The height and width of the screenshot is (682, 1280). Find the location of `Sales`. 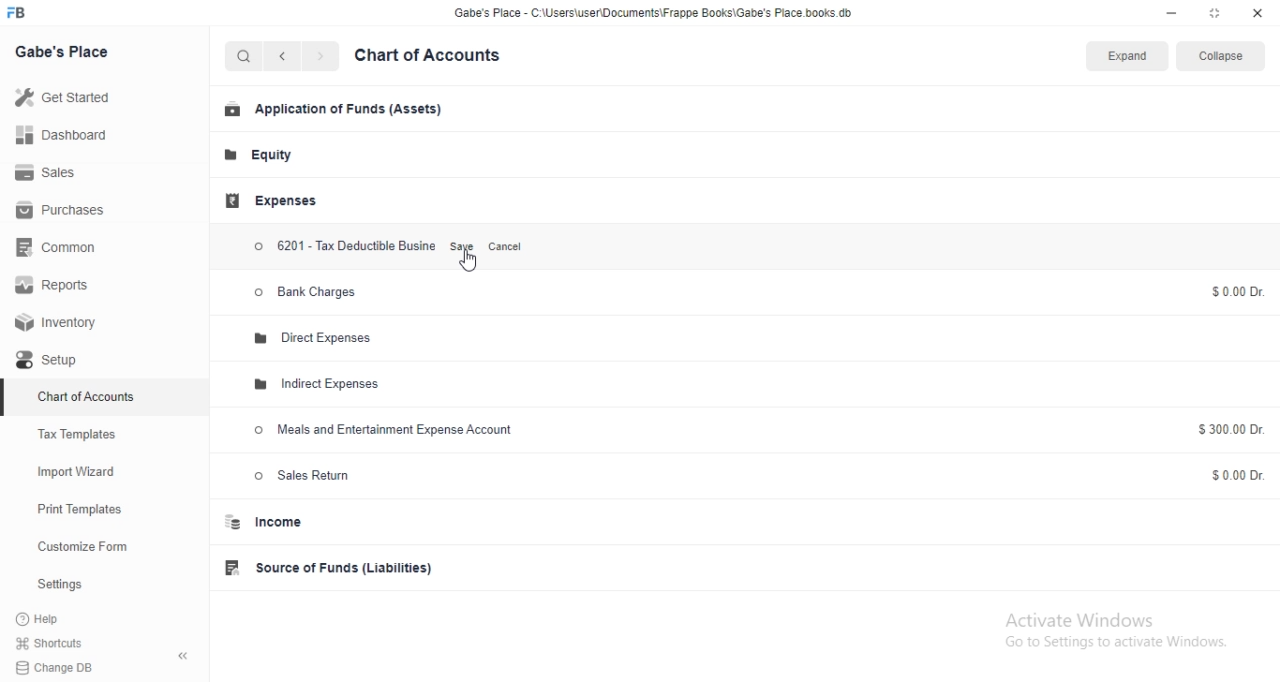

Sales is located at coordinates (50, 173).